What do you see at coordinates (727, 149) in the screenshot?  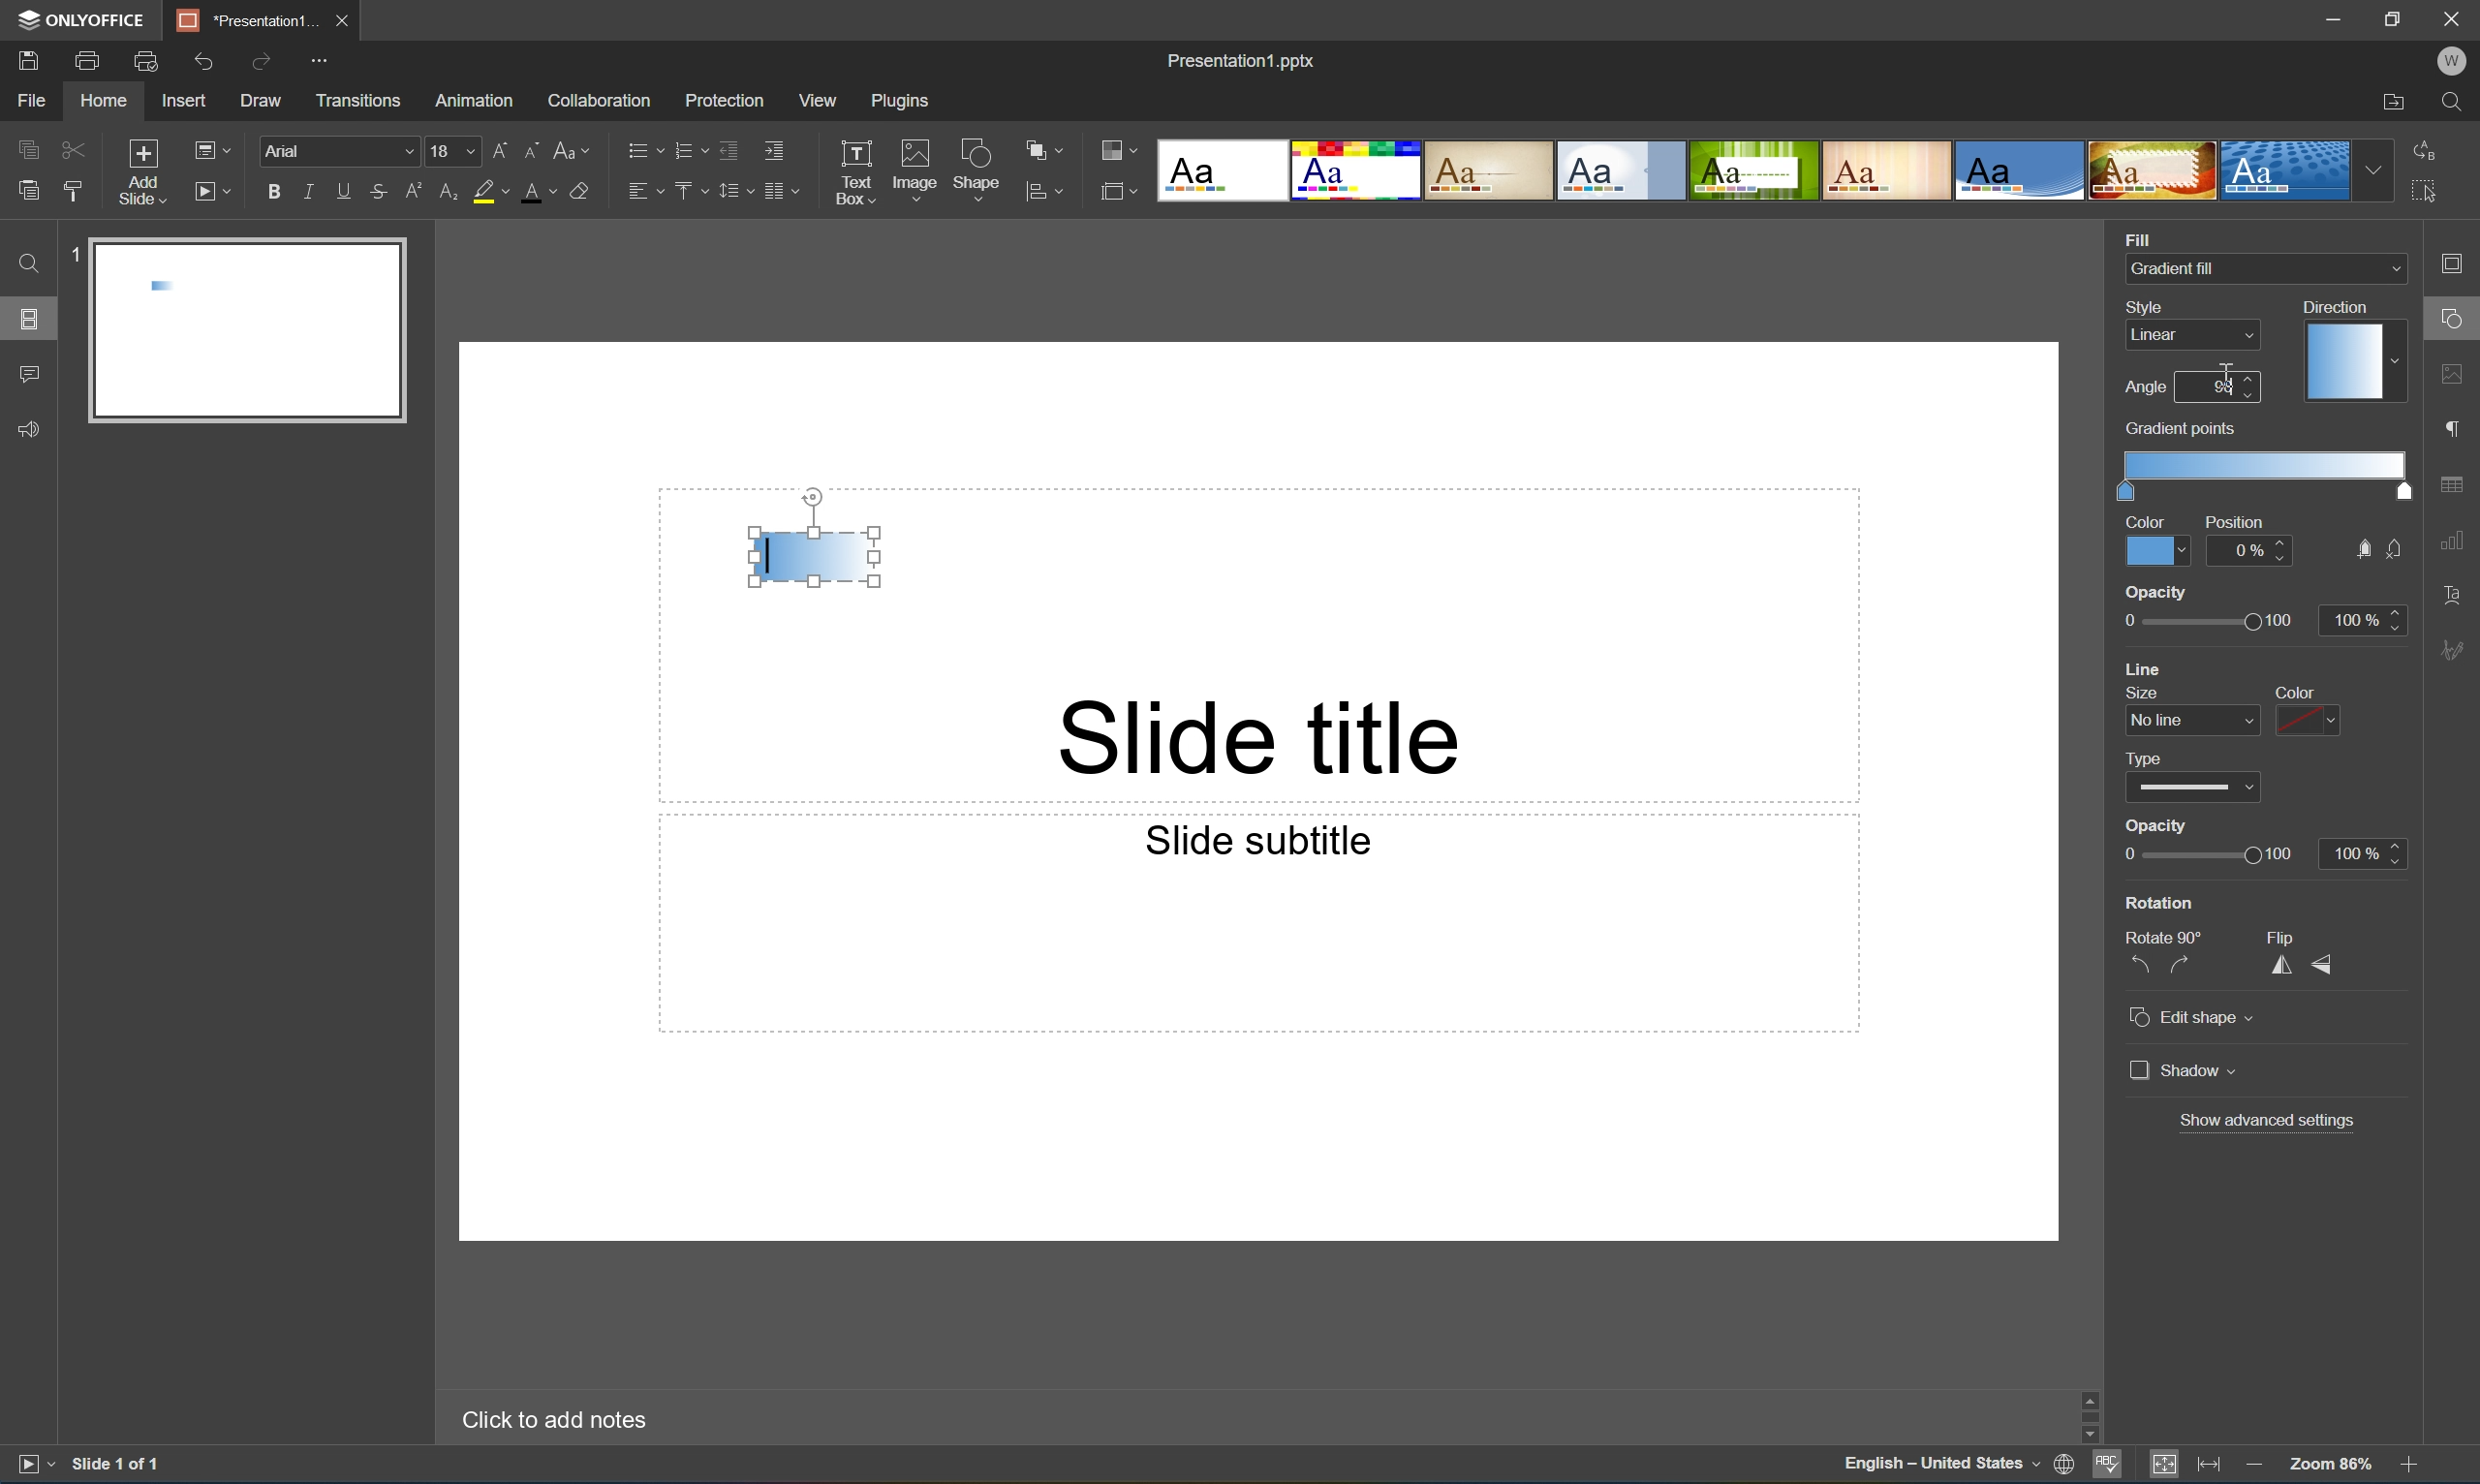 I see `Decrease indent` at bounding box center [727, 149].